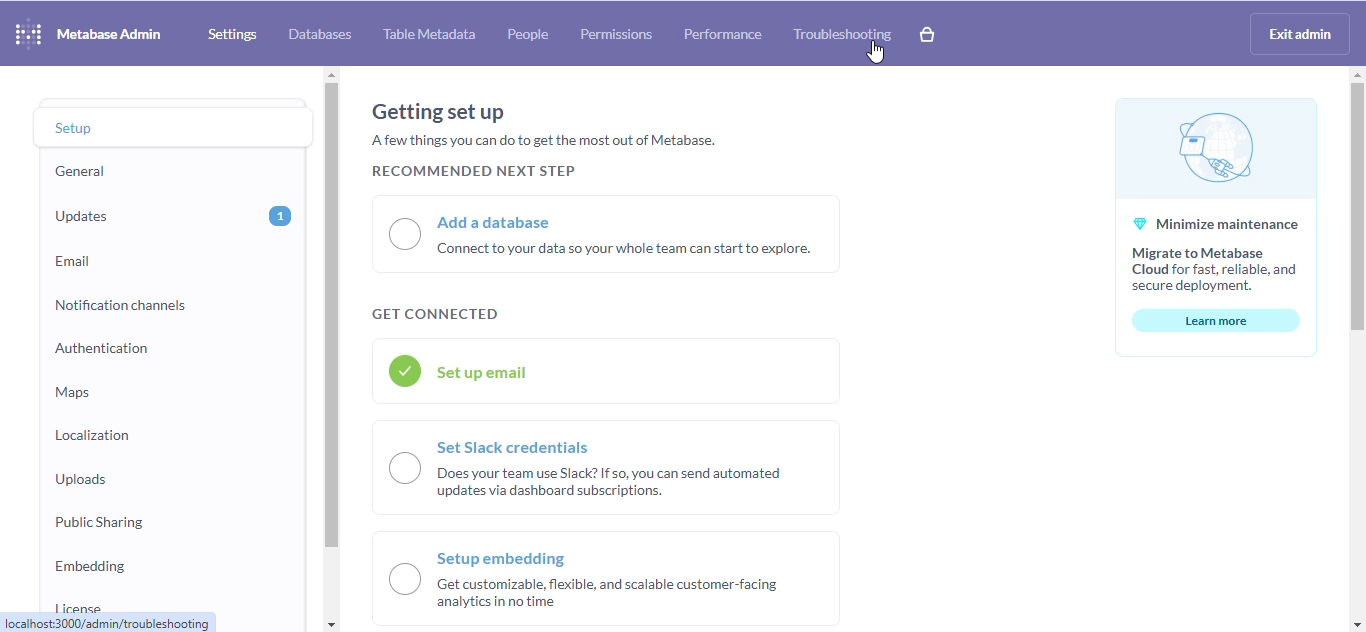 The image size is (1366, 632). I want to click on a few things you can do to get the most out of metabase, so click(544, 139).